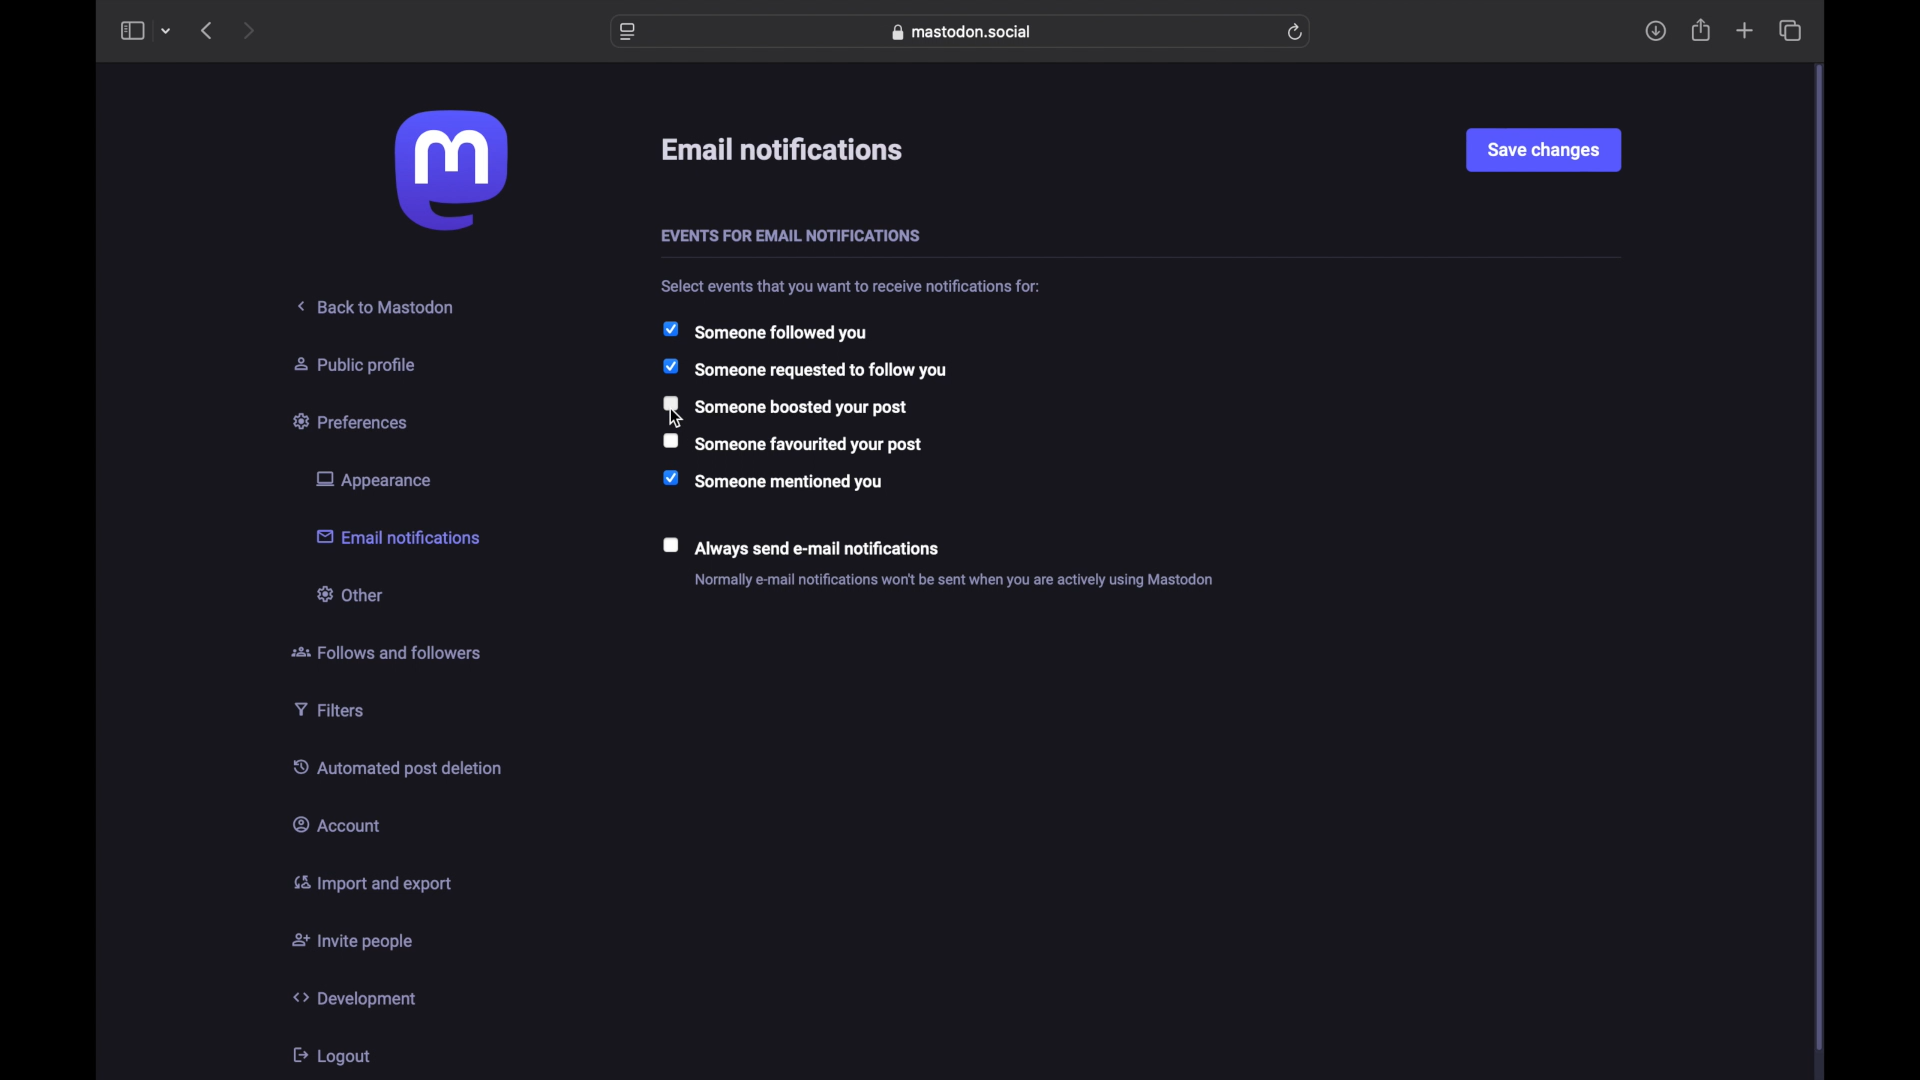  What do you see at coordinates (800, 546) in the screenshot?
I see `checkbox` at bounding box center [800, 546].